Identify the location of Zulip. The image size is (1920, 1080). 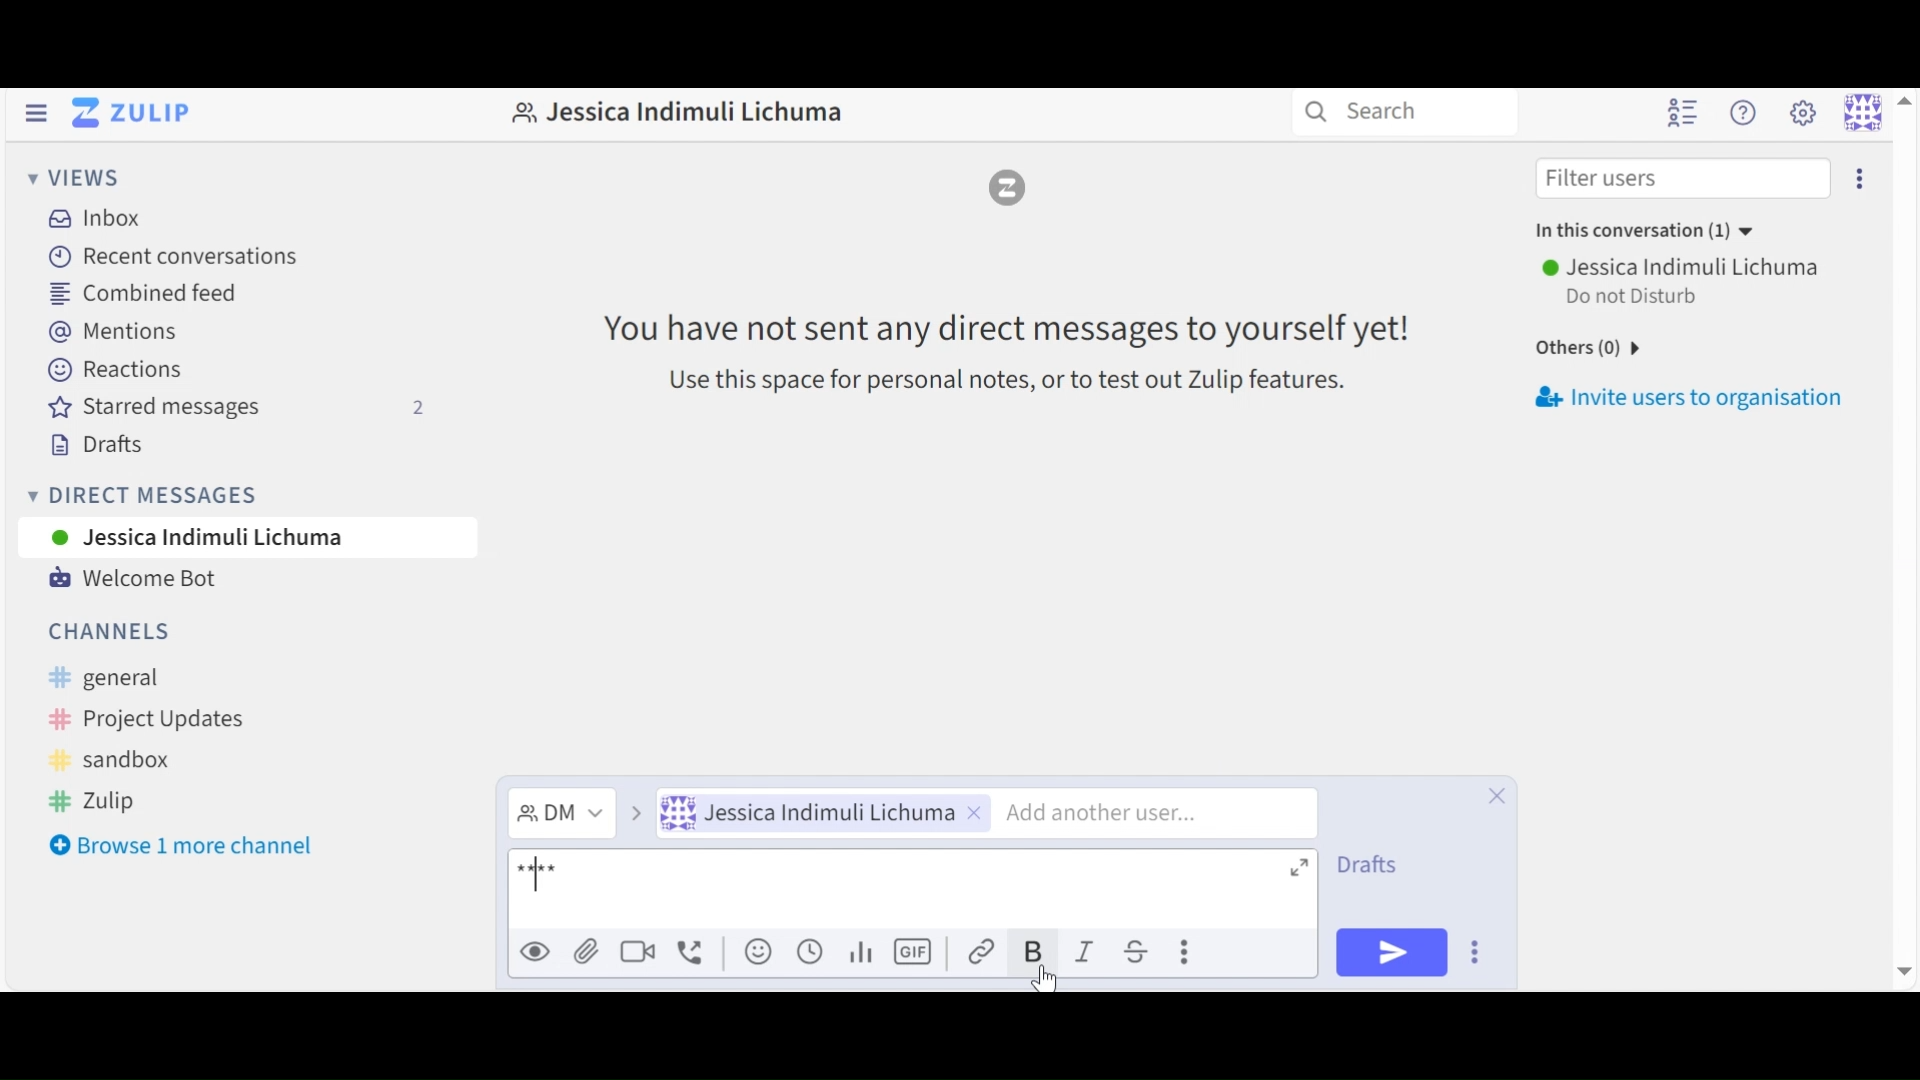
(91, 800).